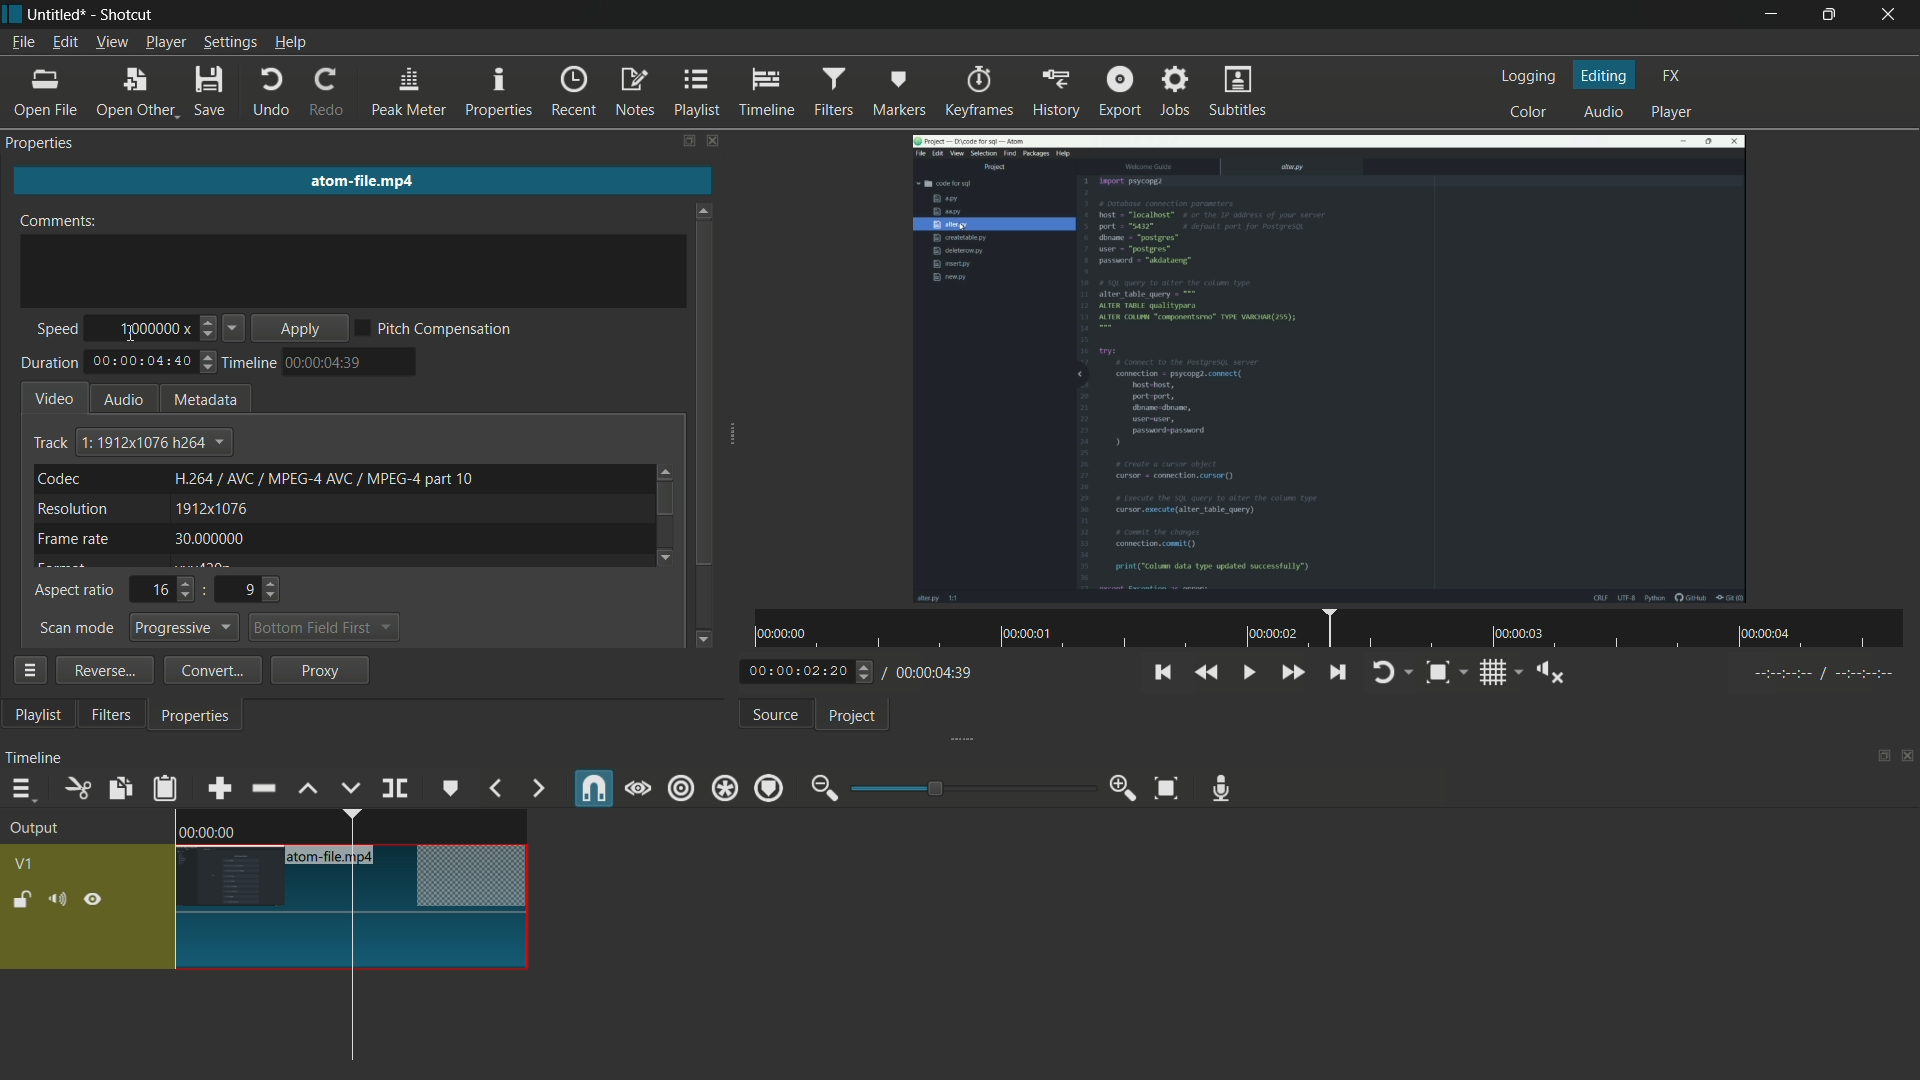  Describe the element at coordinates (212, 508) in the screenshot. I see `1912` at that location.